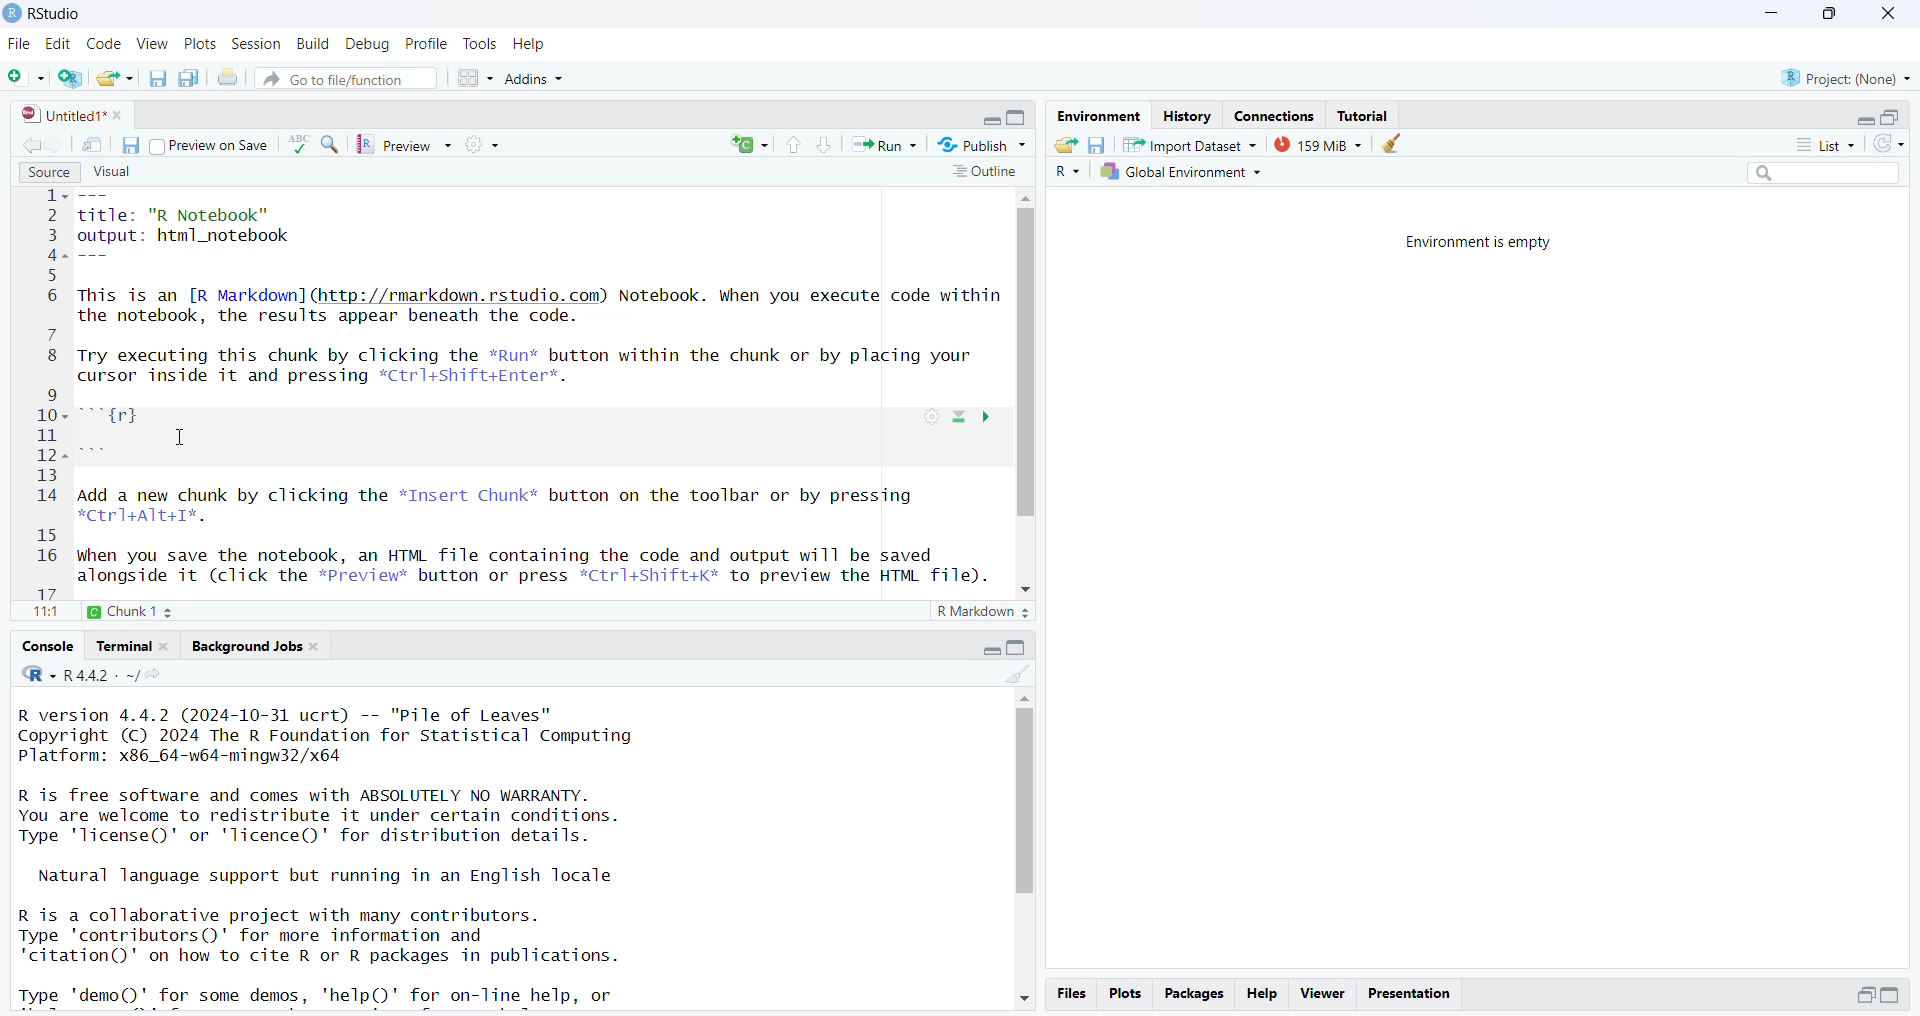 The height and width of the screenshot is (1016, 1920). Describe the element at coordinates (1894, 117) in the screenshot. I see `collapse` at that location.